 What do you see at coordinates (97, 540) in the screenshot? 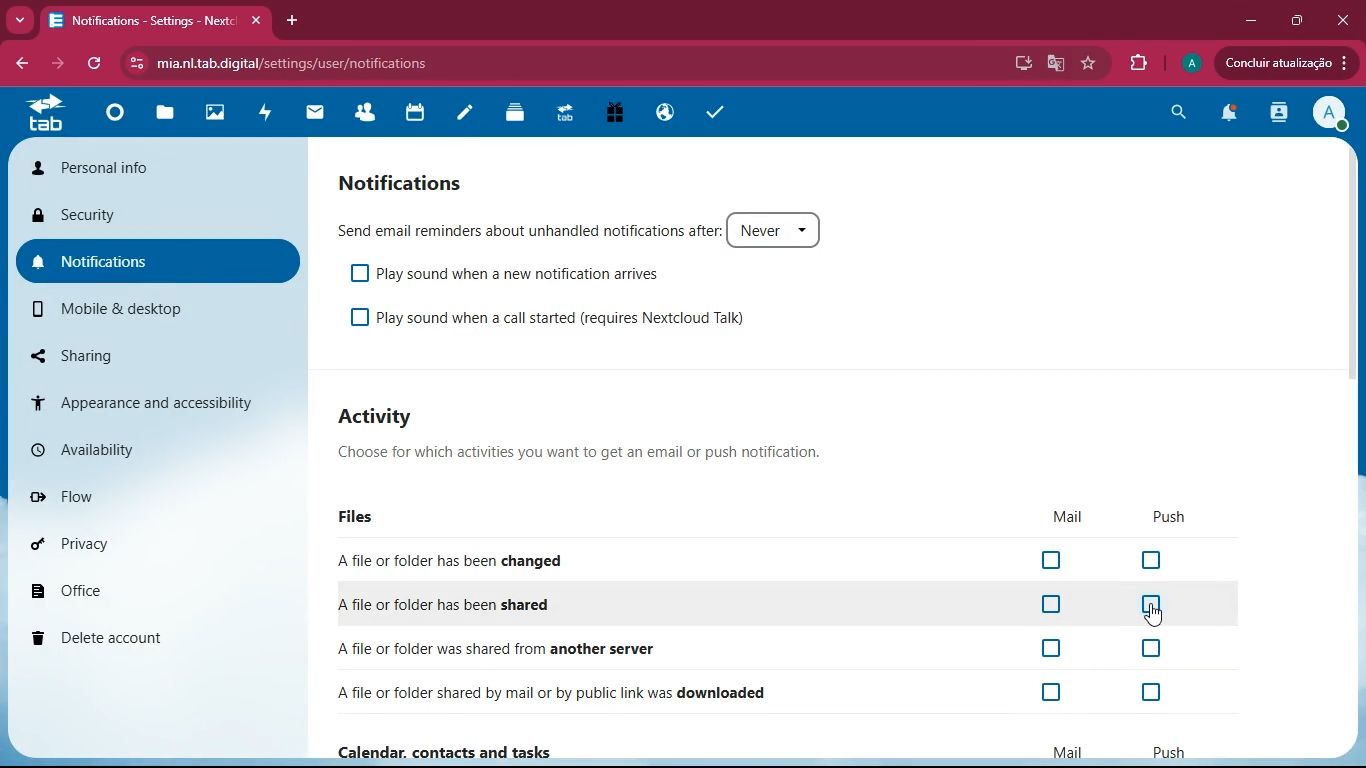
I see `privacy` at bounding box center [97, 540].